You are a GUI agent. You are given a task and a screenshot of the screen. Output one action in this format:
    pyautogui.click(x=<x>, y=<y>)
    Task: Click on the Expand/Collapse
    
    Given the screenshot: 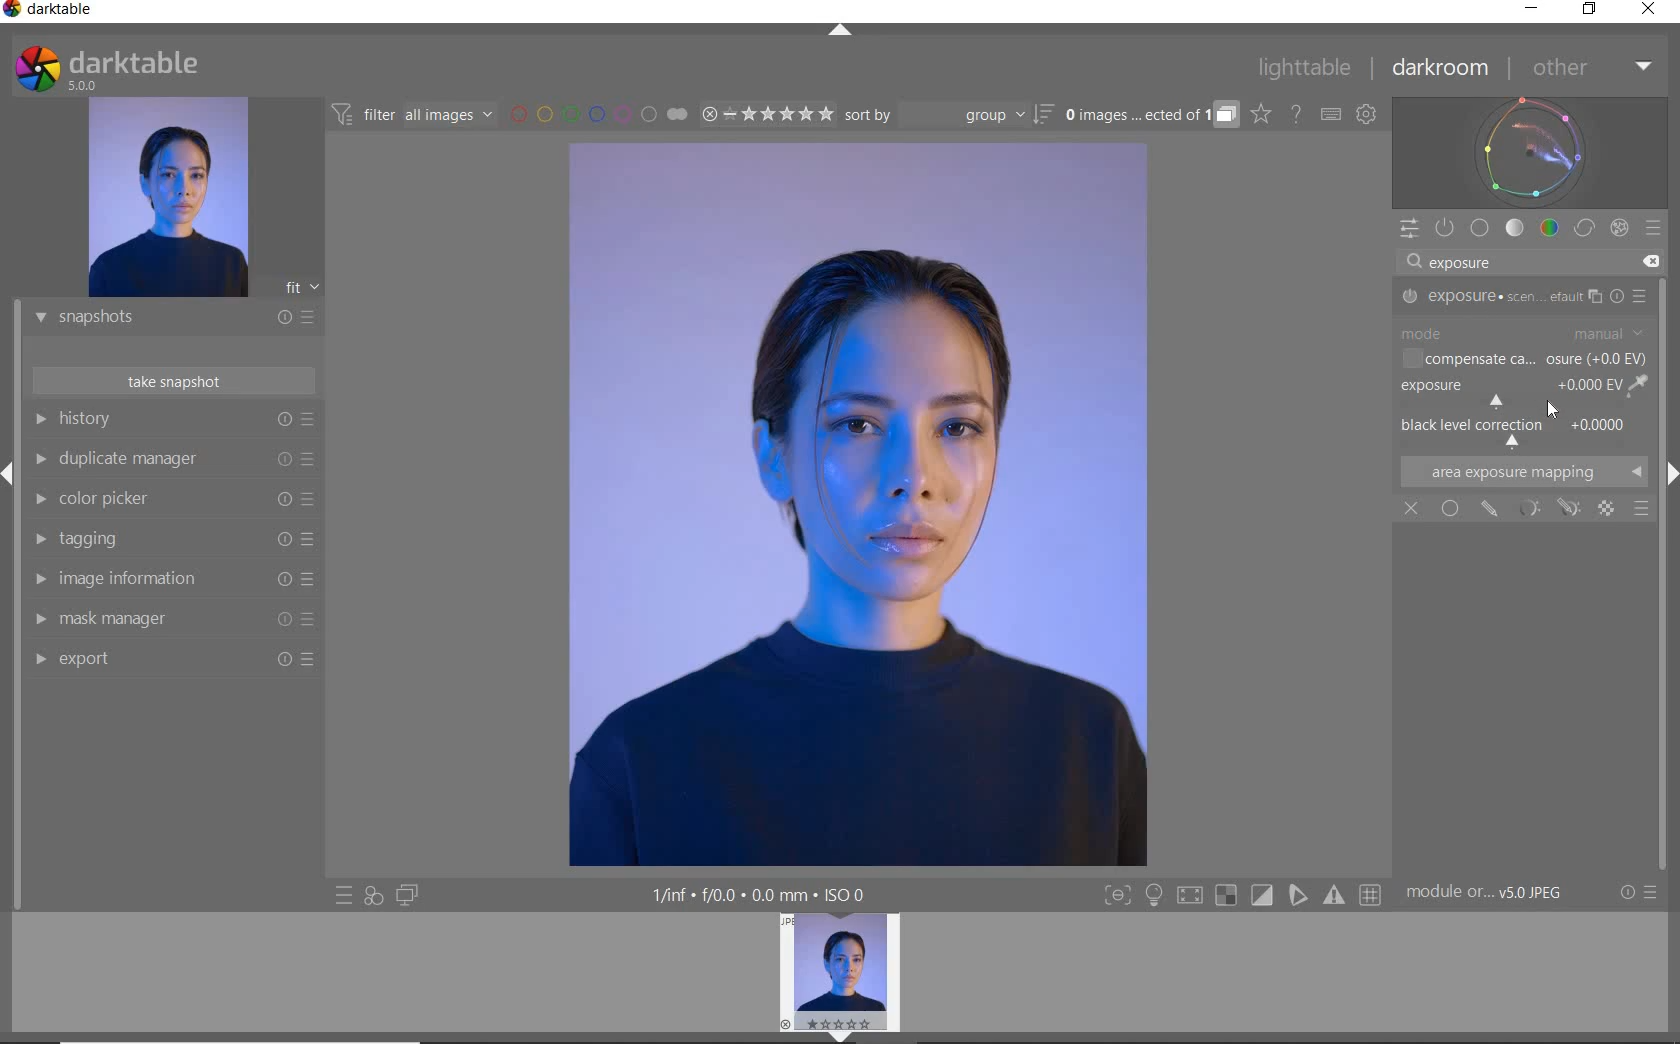 What is the action you would take?
    pyautogui.click(x=10, y=474)
    